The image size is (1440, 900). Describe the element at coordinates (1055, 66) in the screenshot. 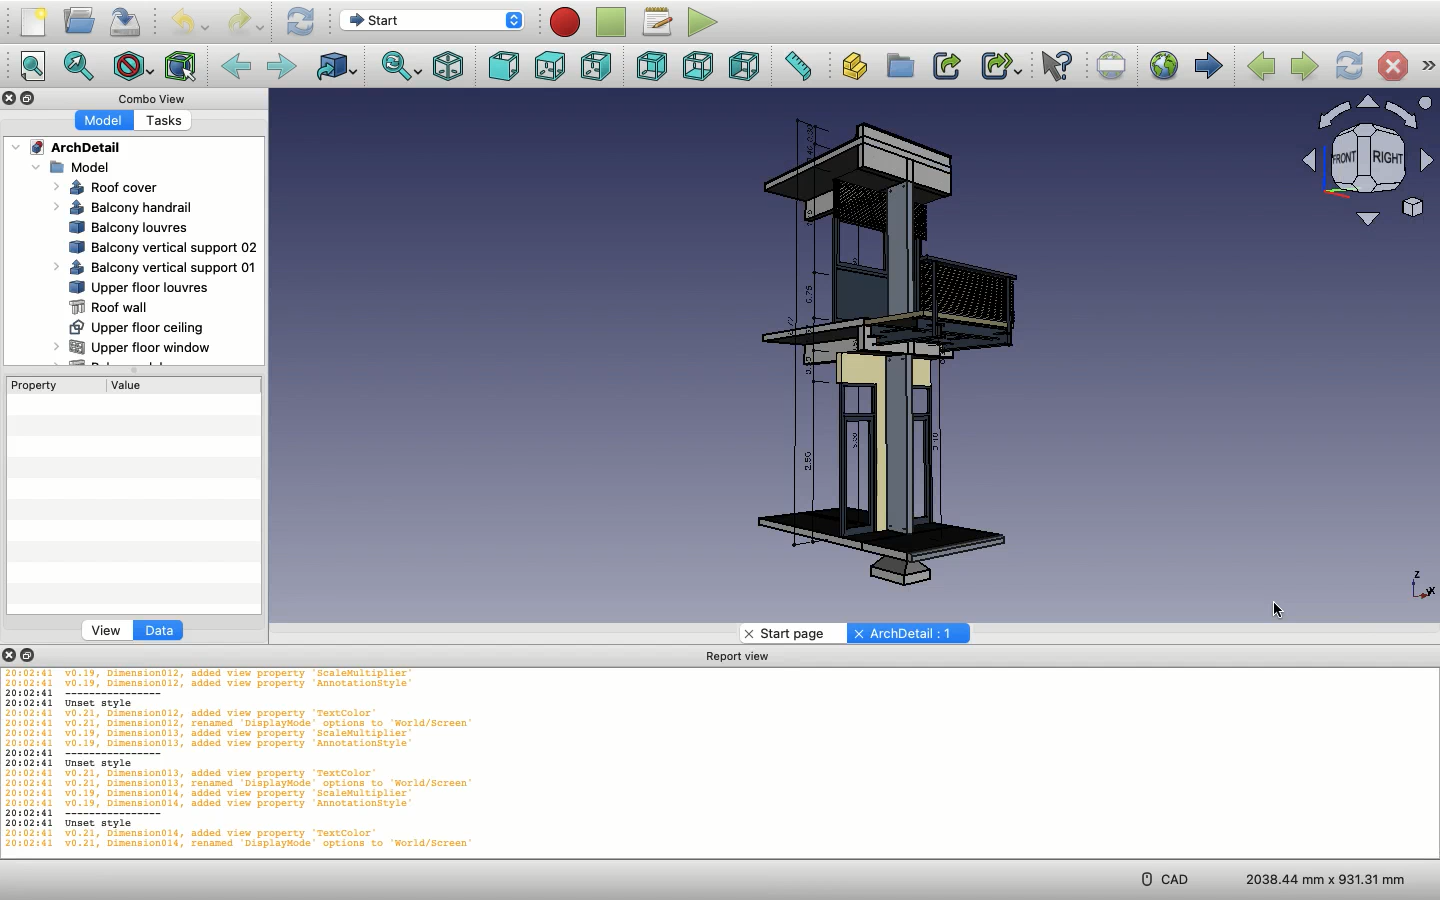

I see `What's this?` at that location.